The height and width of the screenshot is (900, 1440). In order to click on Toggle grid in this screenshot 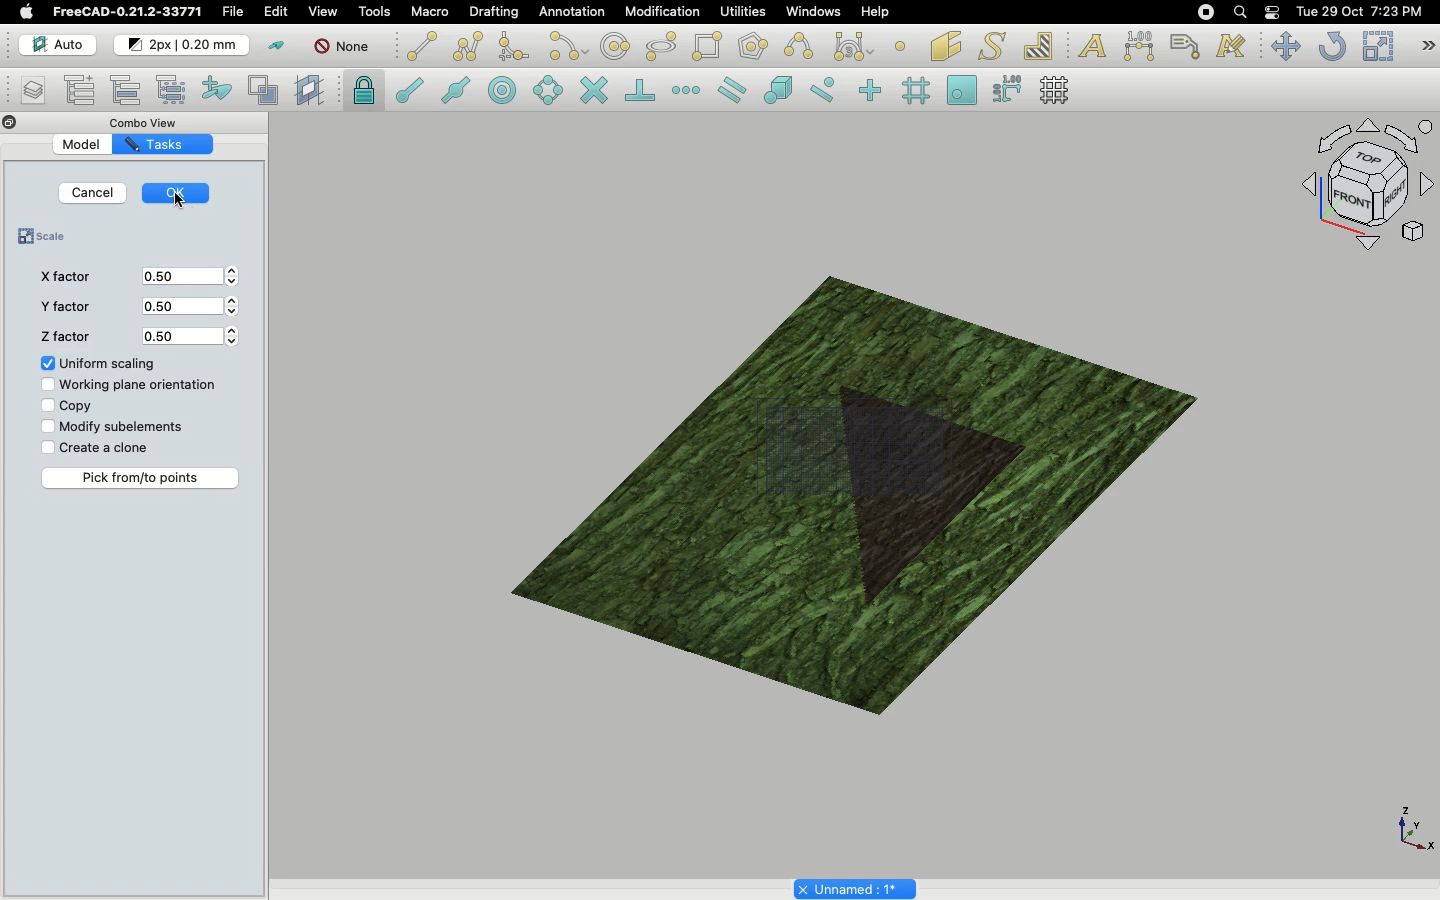, I will do `click(1061, 90)`.